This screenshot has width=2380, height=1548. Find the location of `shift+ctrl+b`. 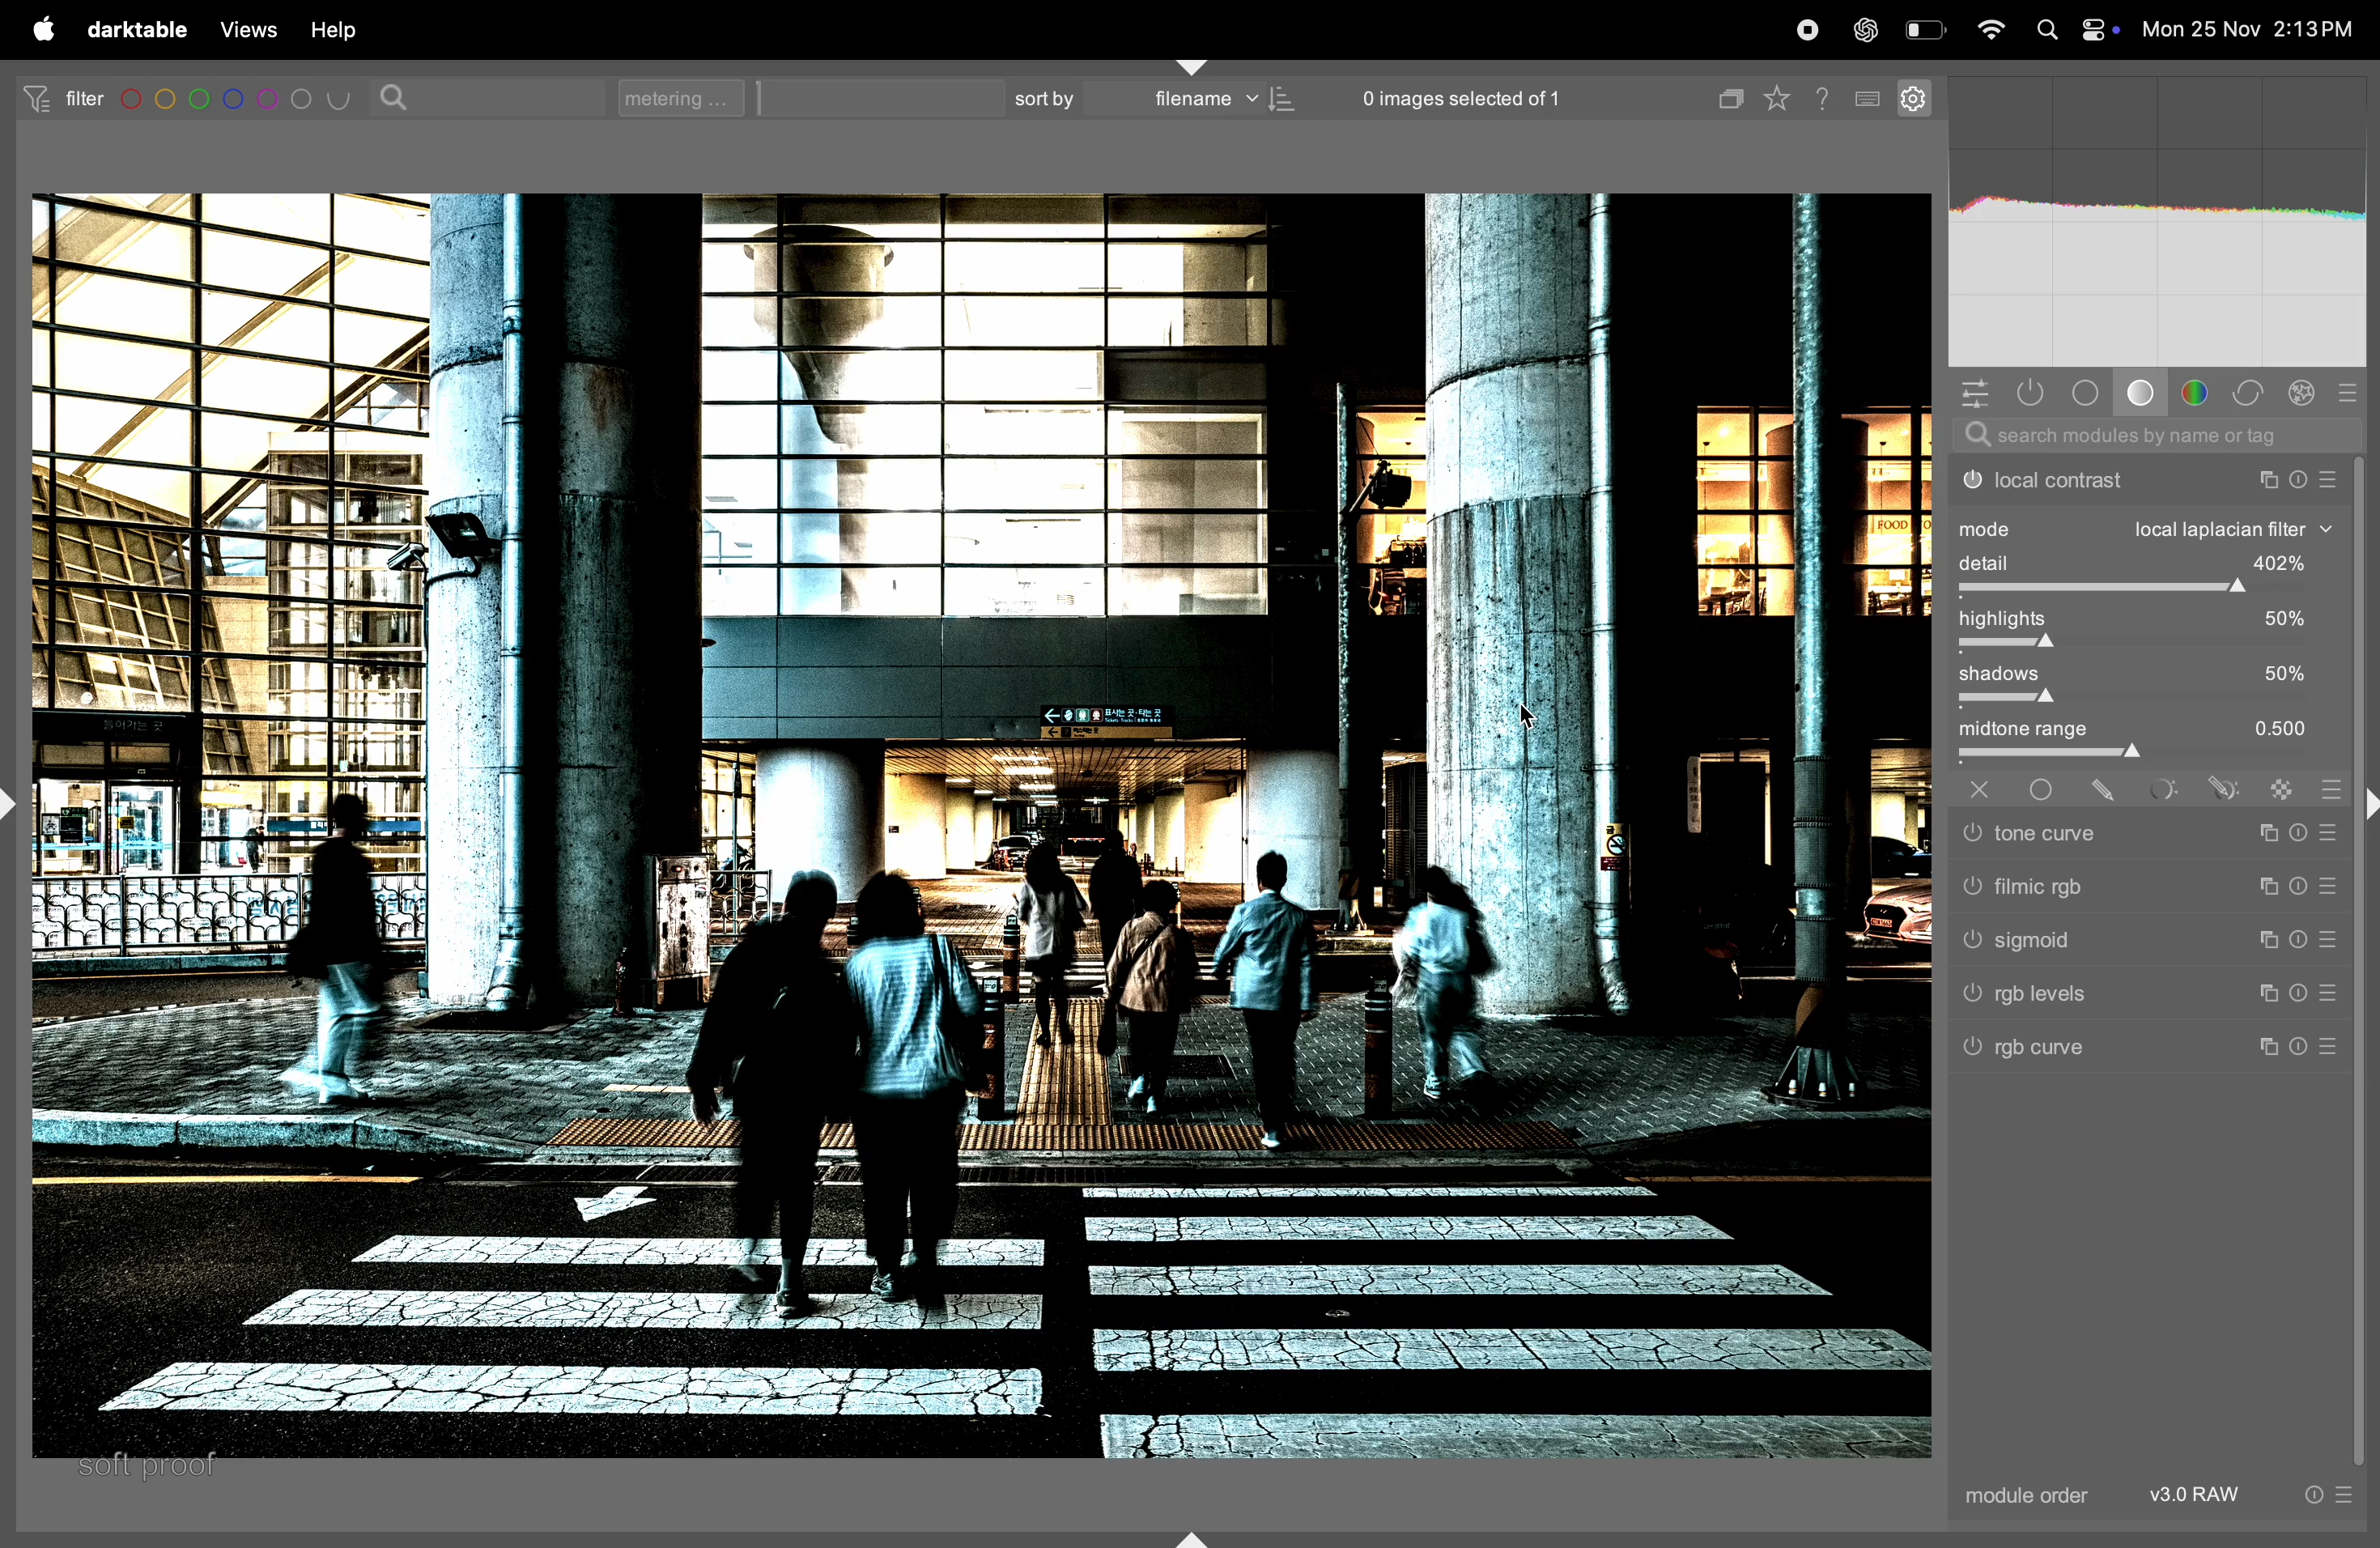

shift+ctrl+b is located at coordinates (1192, 1537).